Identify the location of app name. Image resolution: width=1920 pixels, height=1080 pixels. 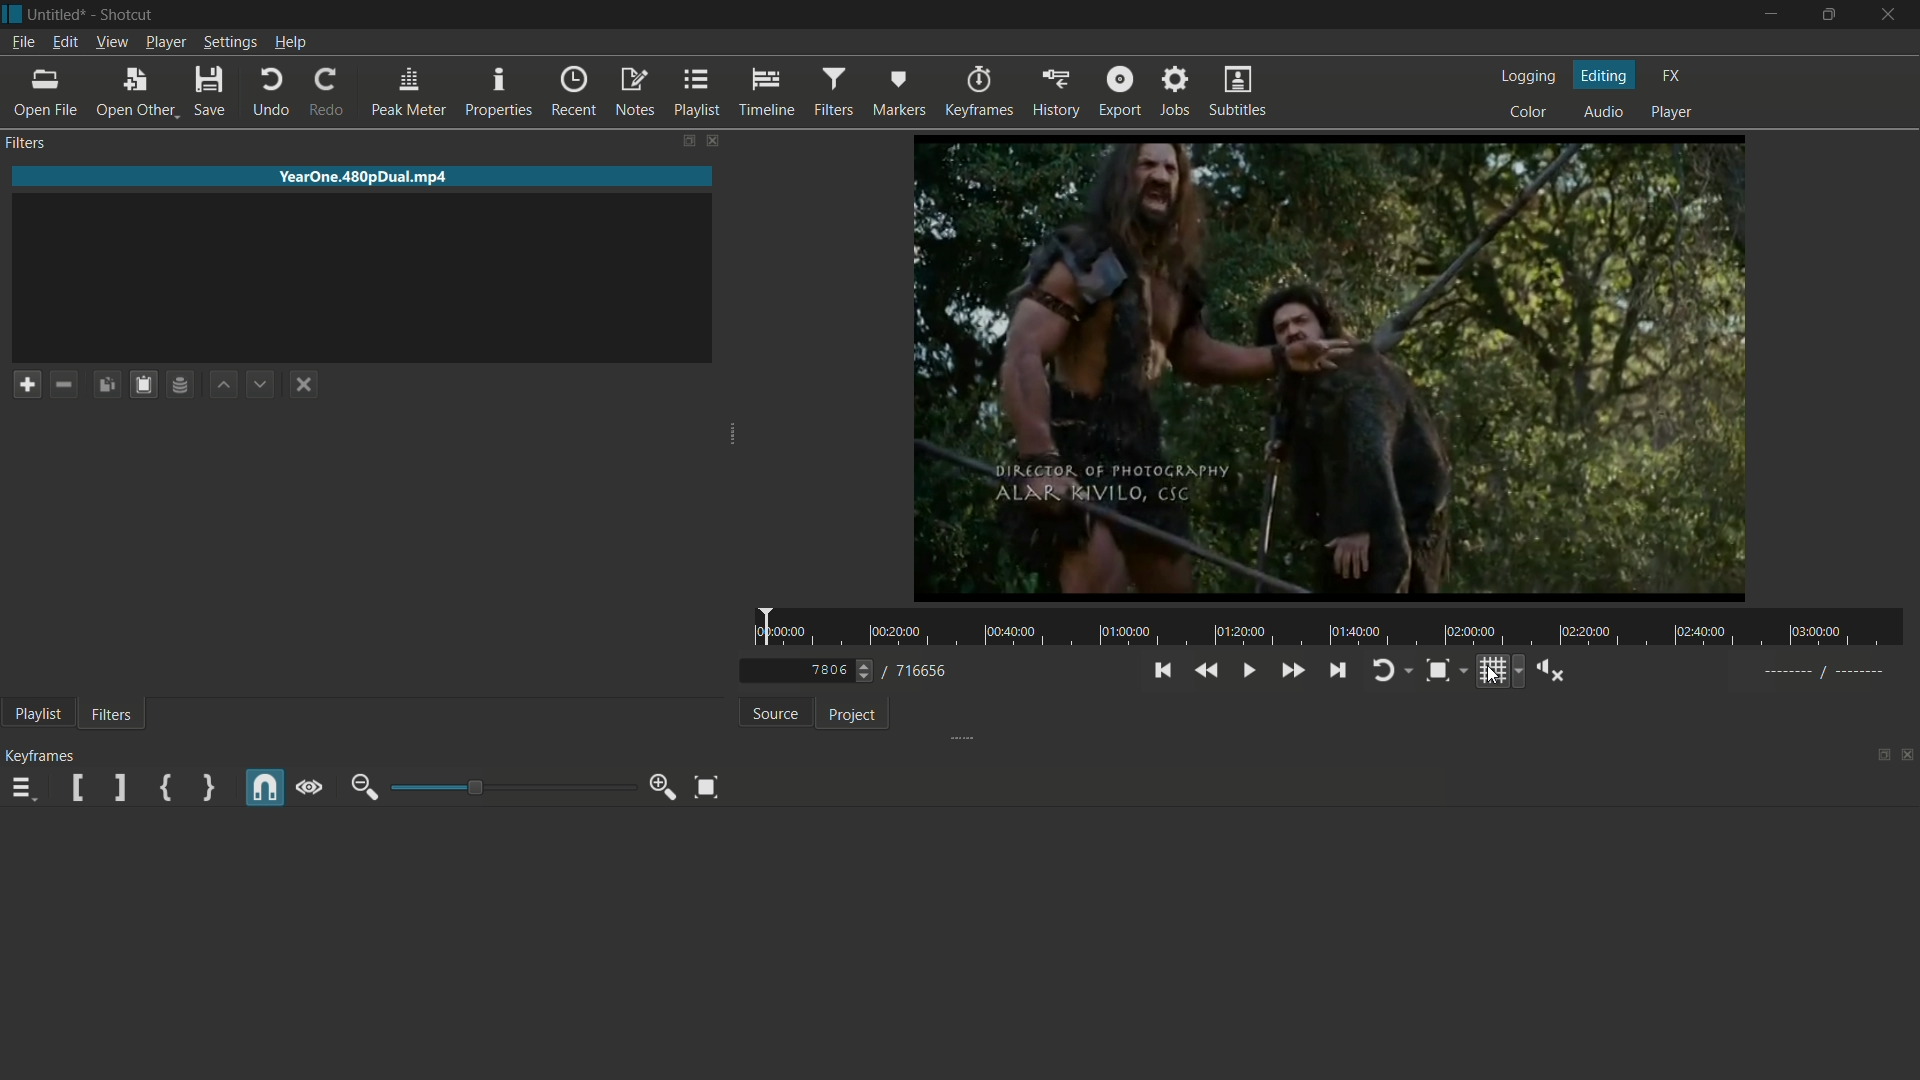
(131, 14).